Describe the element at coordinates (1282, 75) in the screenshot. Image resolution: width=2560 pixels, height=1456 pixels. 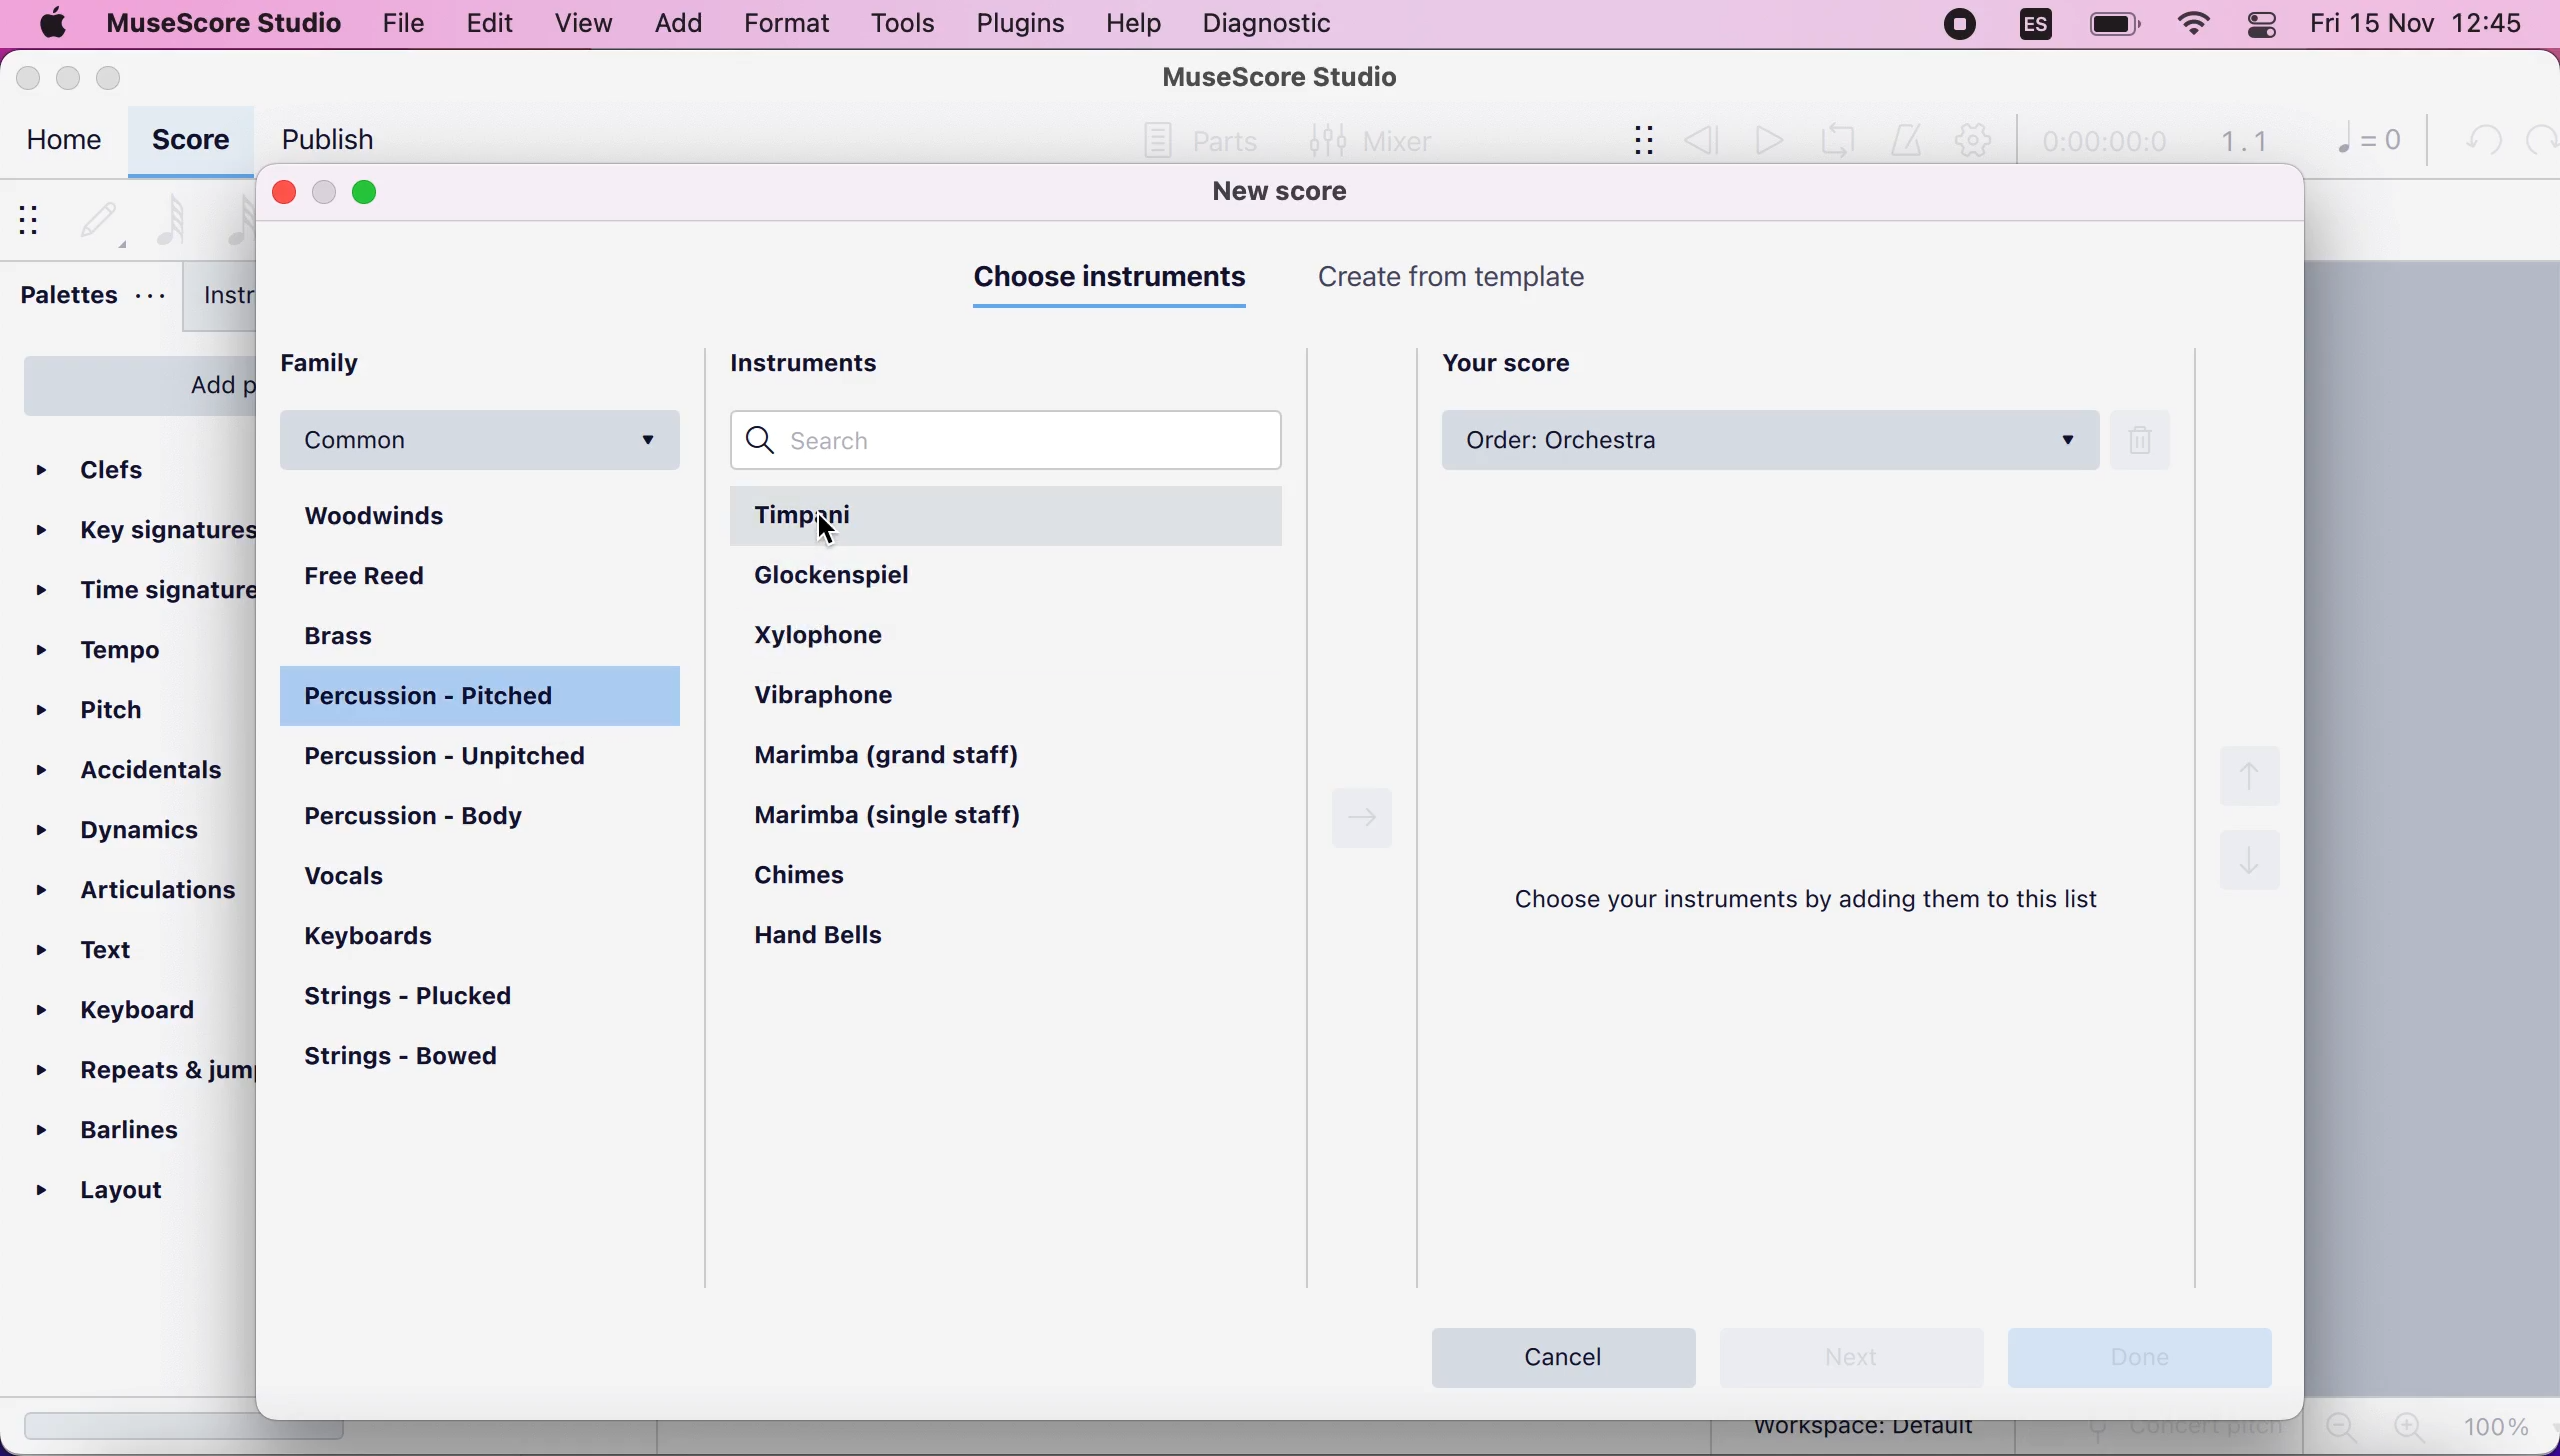
I see `MuseScore Studio` at that location.